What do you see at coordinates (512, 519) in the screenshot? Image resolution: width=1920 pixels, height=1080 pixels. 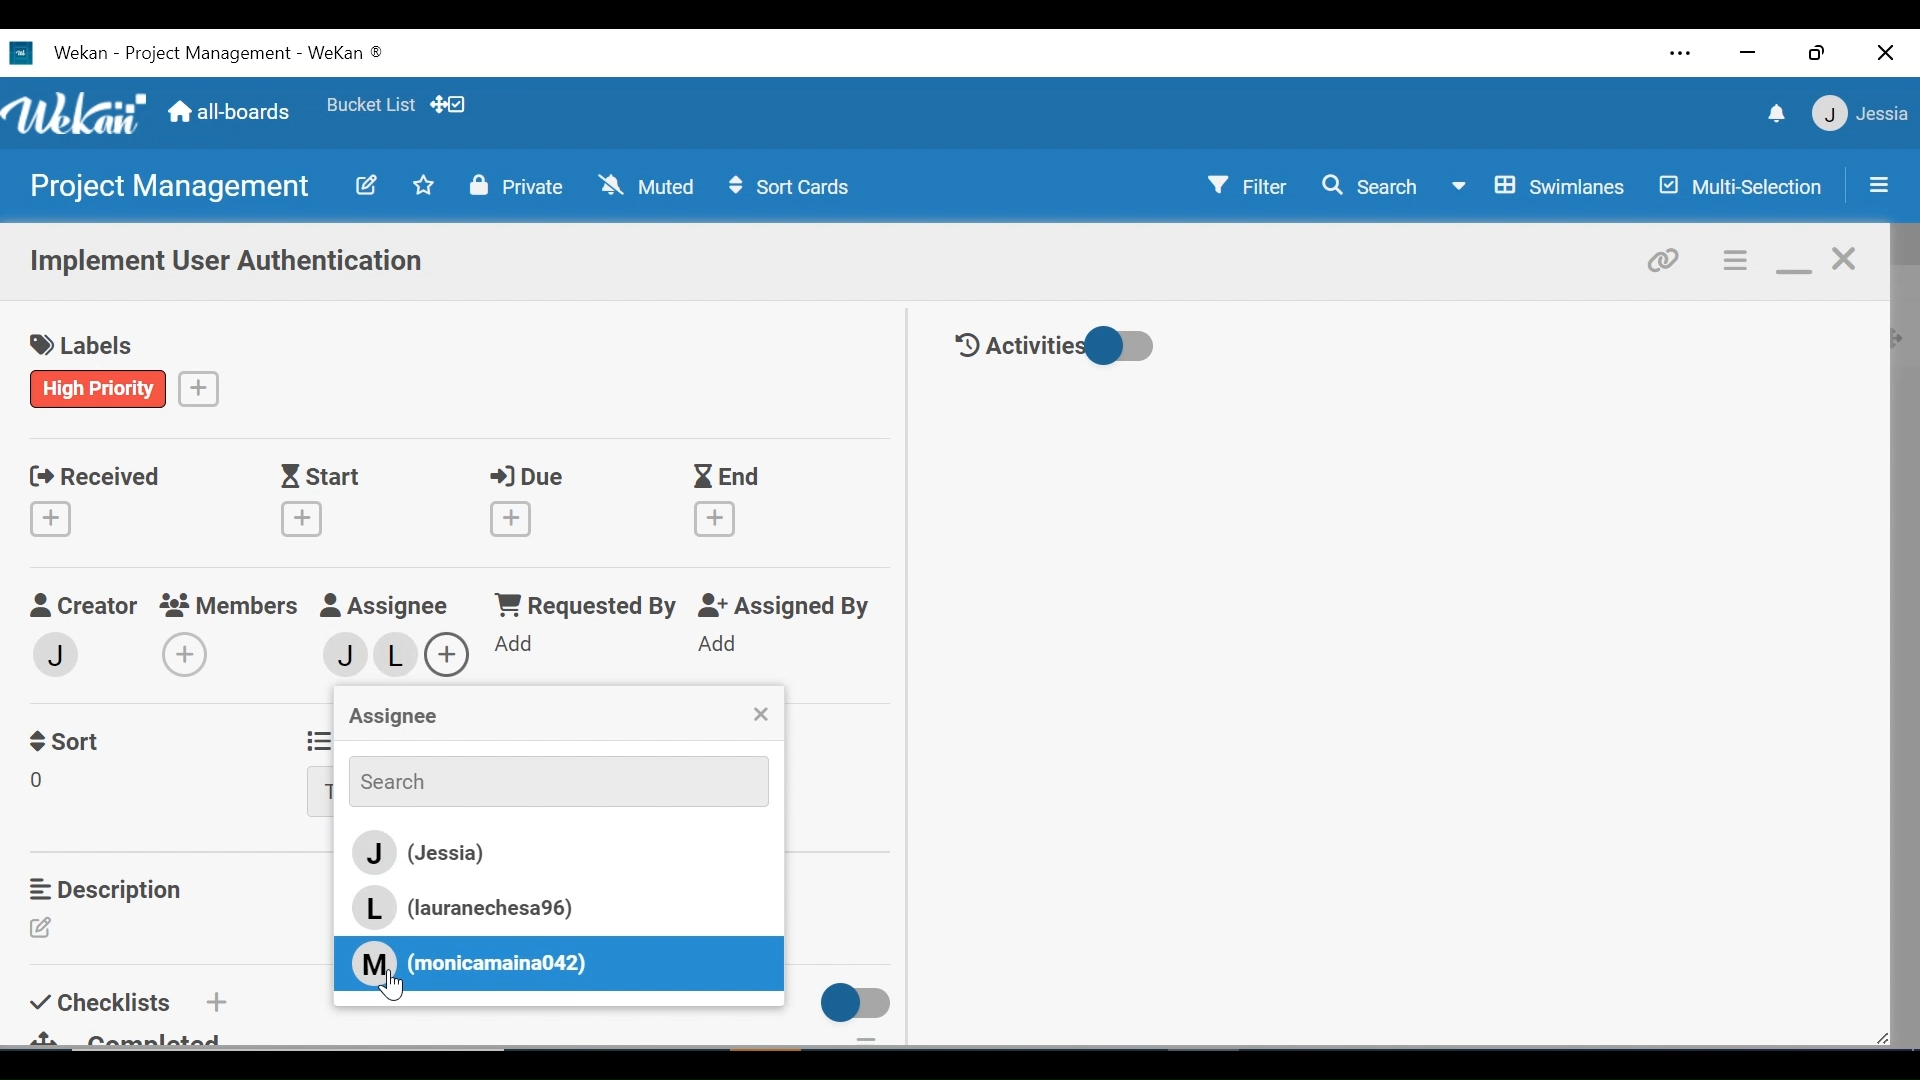 I see `create Due Date` at bounding box center [512, 519].